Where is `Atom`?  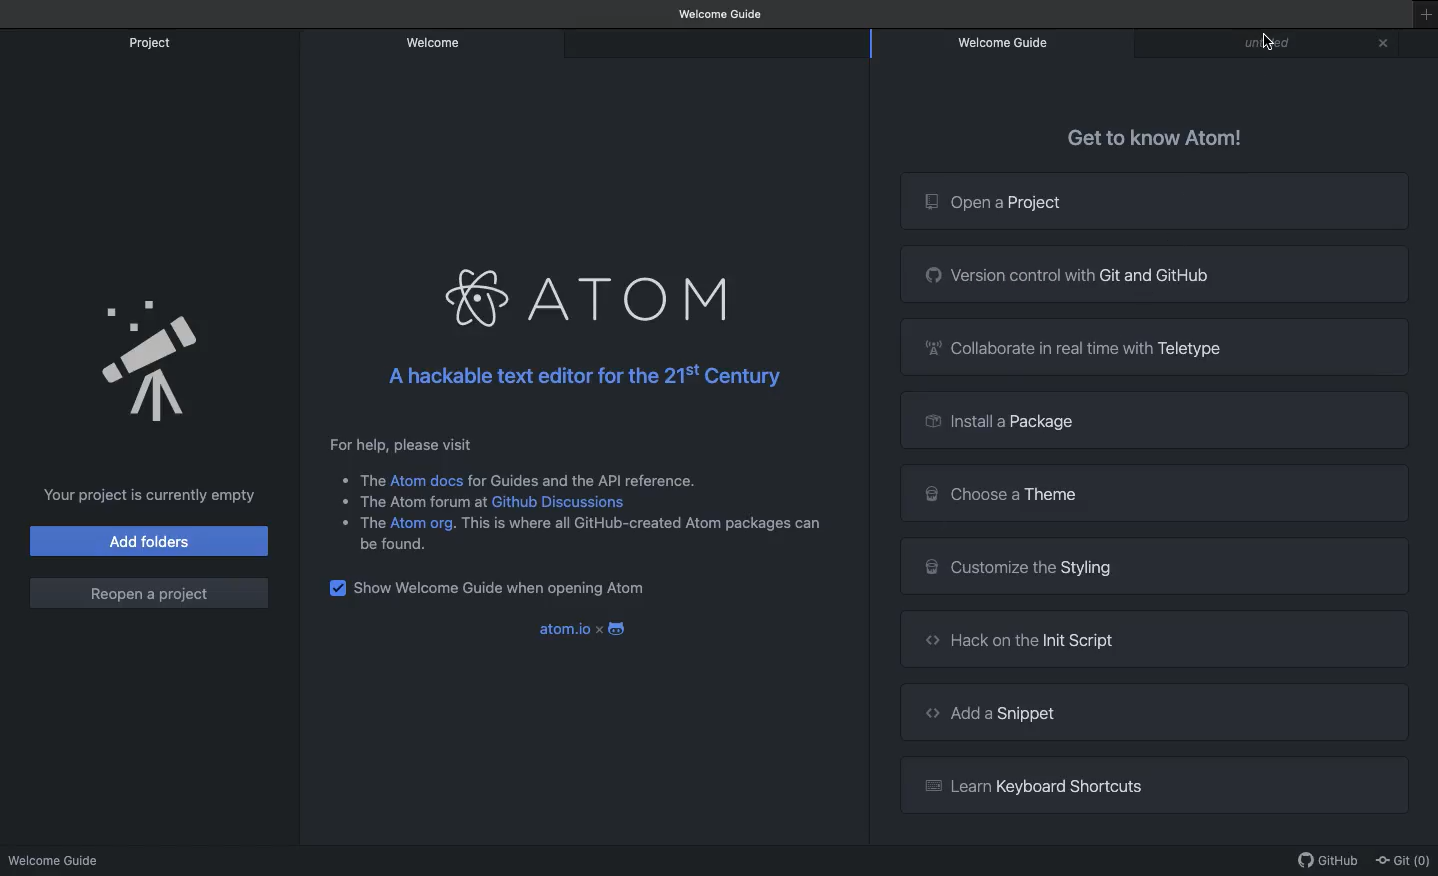 Atom is located at coordinates (585, 298).